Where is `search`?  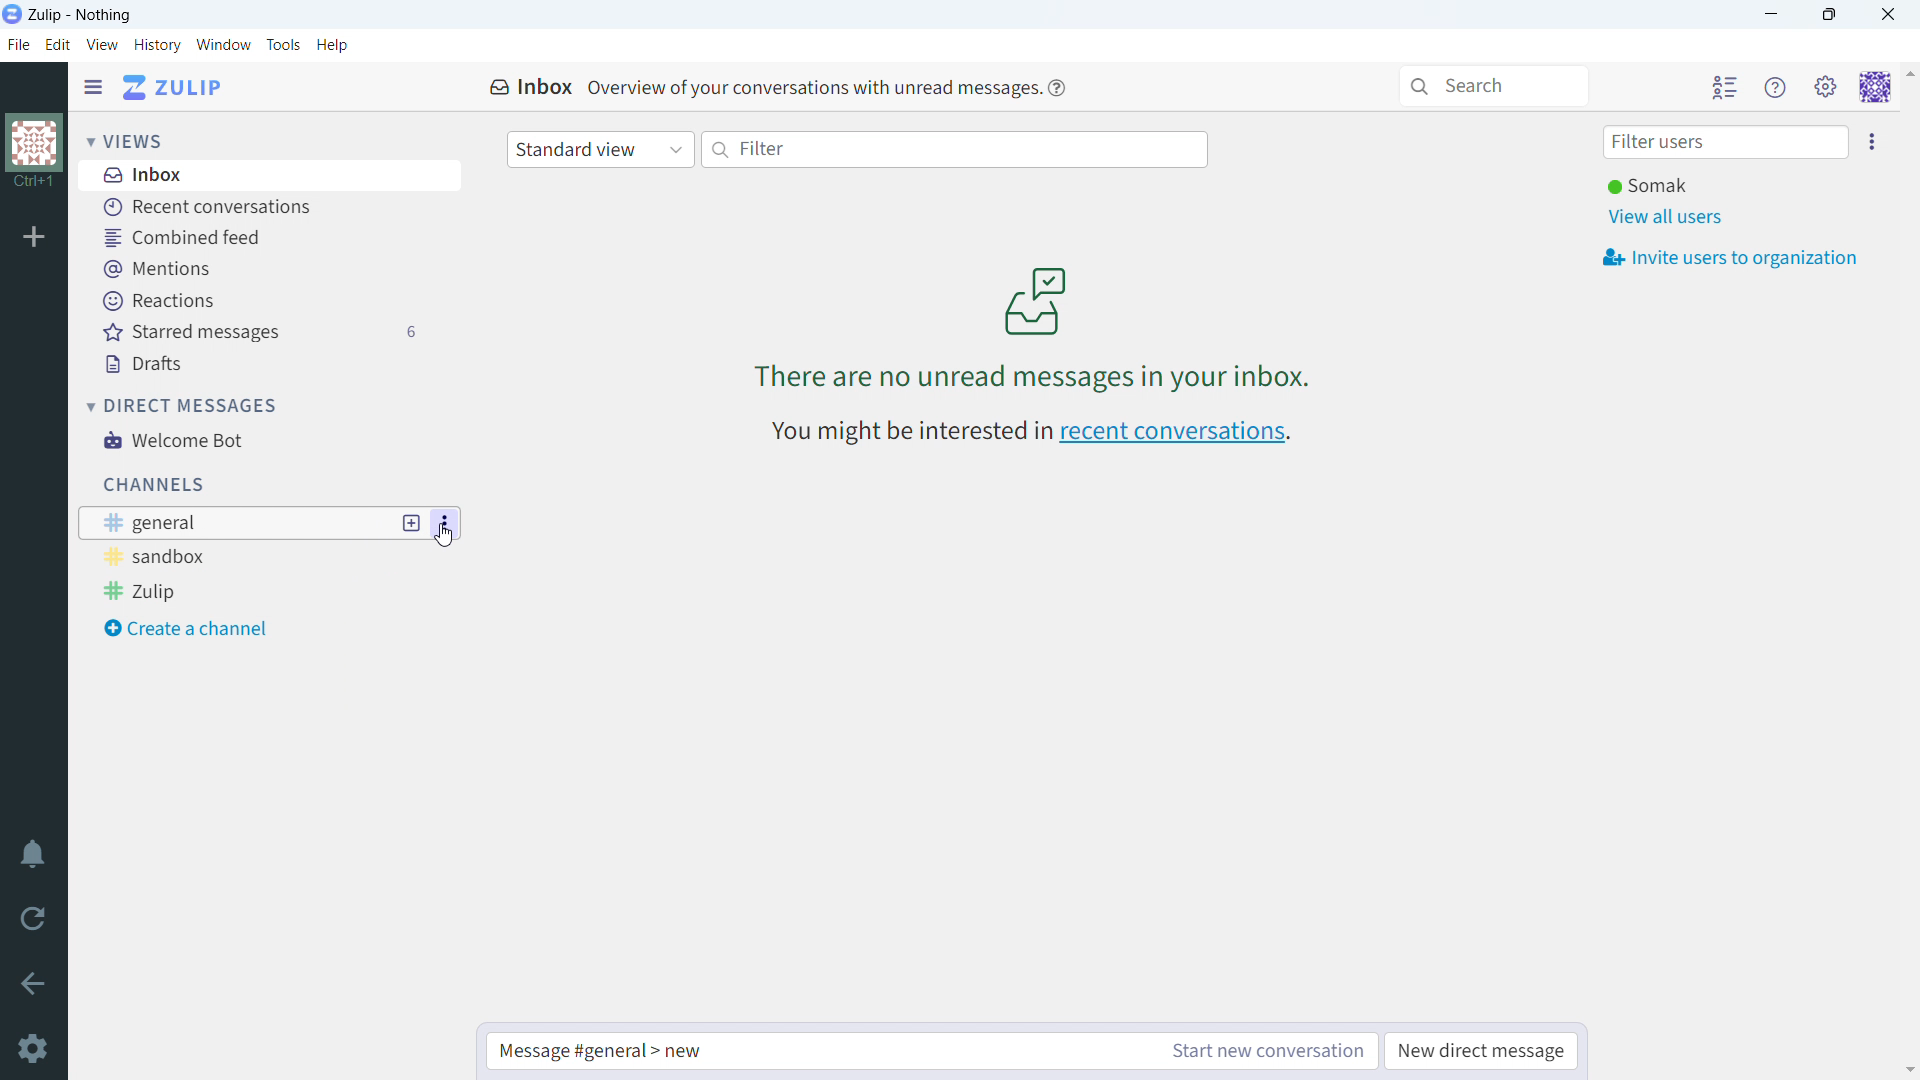 search is located at coordinates (1493, 86).